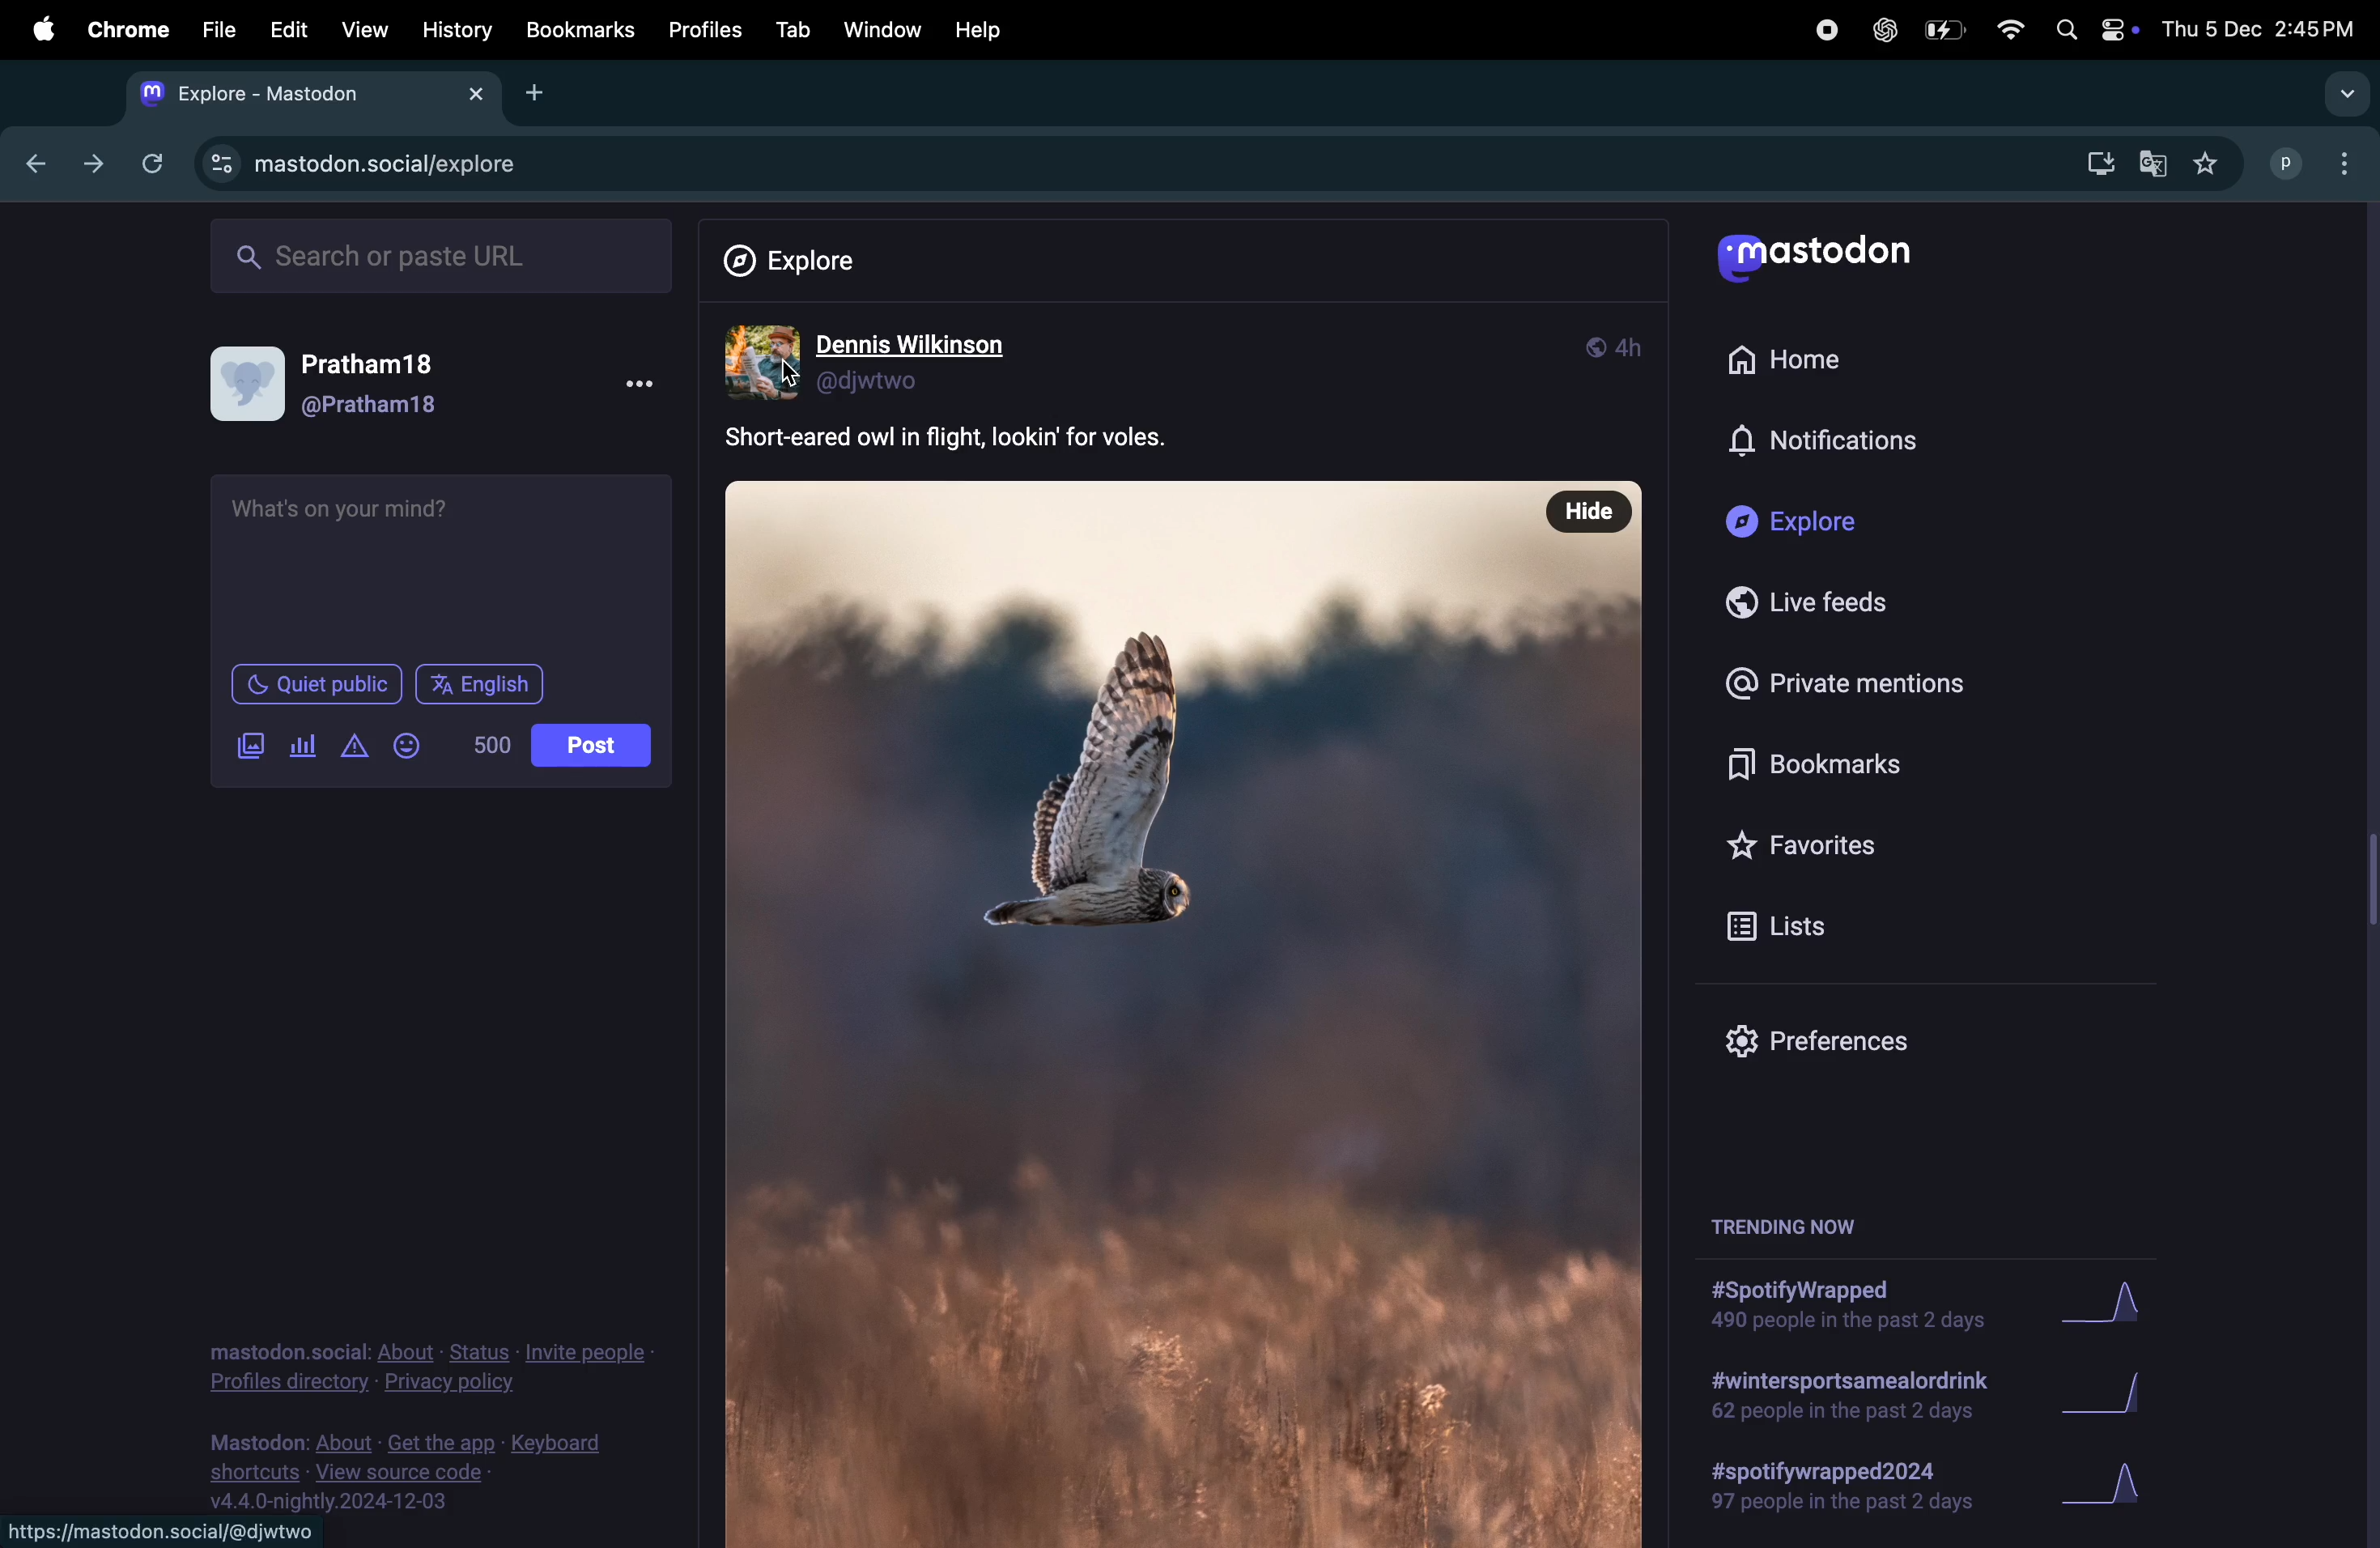 The width and height of the screenshot is (2380, 1548). I want to click on Graph, so click(2102, 1393).